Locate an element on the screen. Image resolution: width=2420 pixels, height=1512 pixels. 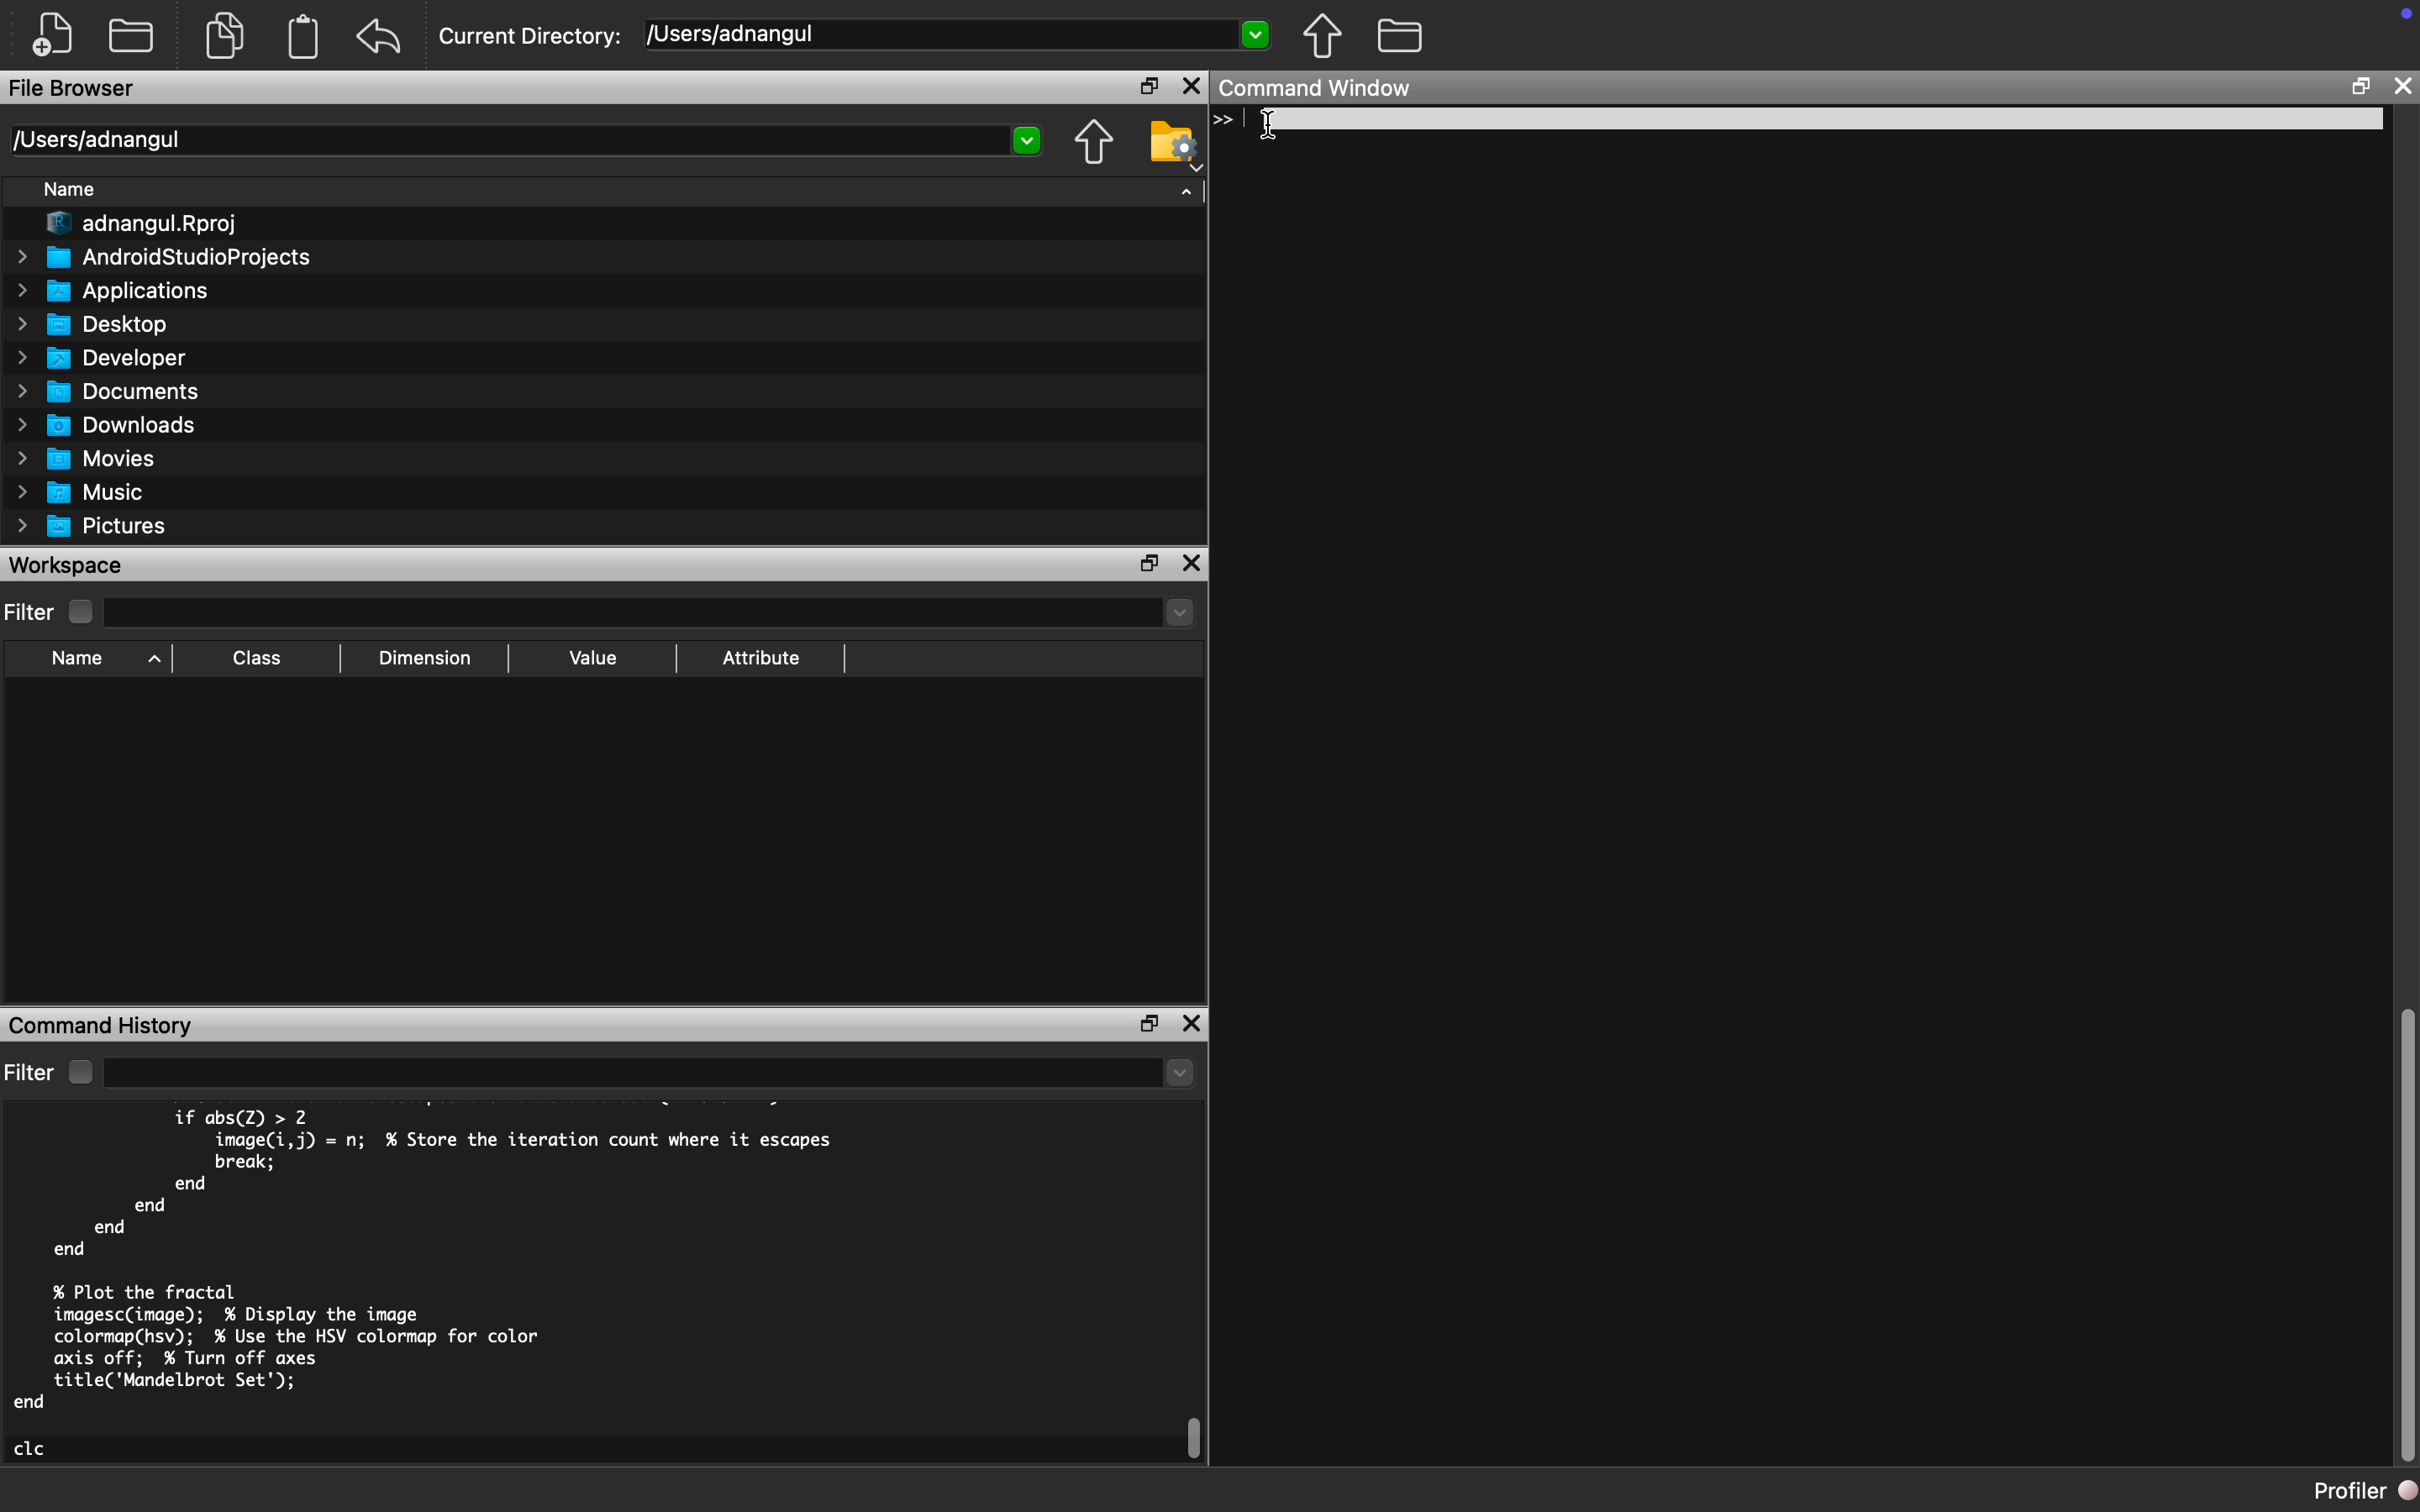
if abs(Z) > 2
image(i,j) = n; % Store the iteration count where it escapes
break;
end
end
end
end
% Plot the fractal
imagesc(image); % Display the image
colormapChsv); % Use the HSV colormap for color
axis off; % Turn off axes
title('Mandelbrot Set');
end is located at coordinates (431, 1259).